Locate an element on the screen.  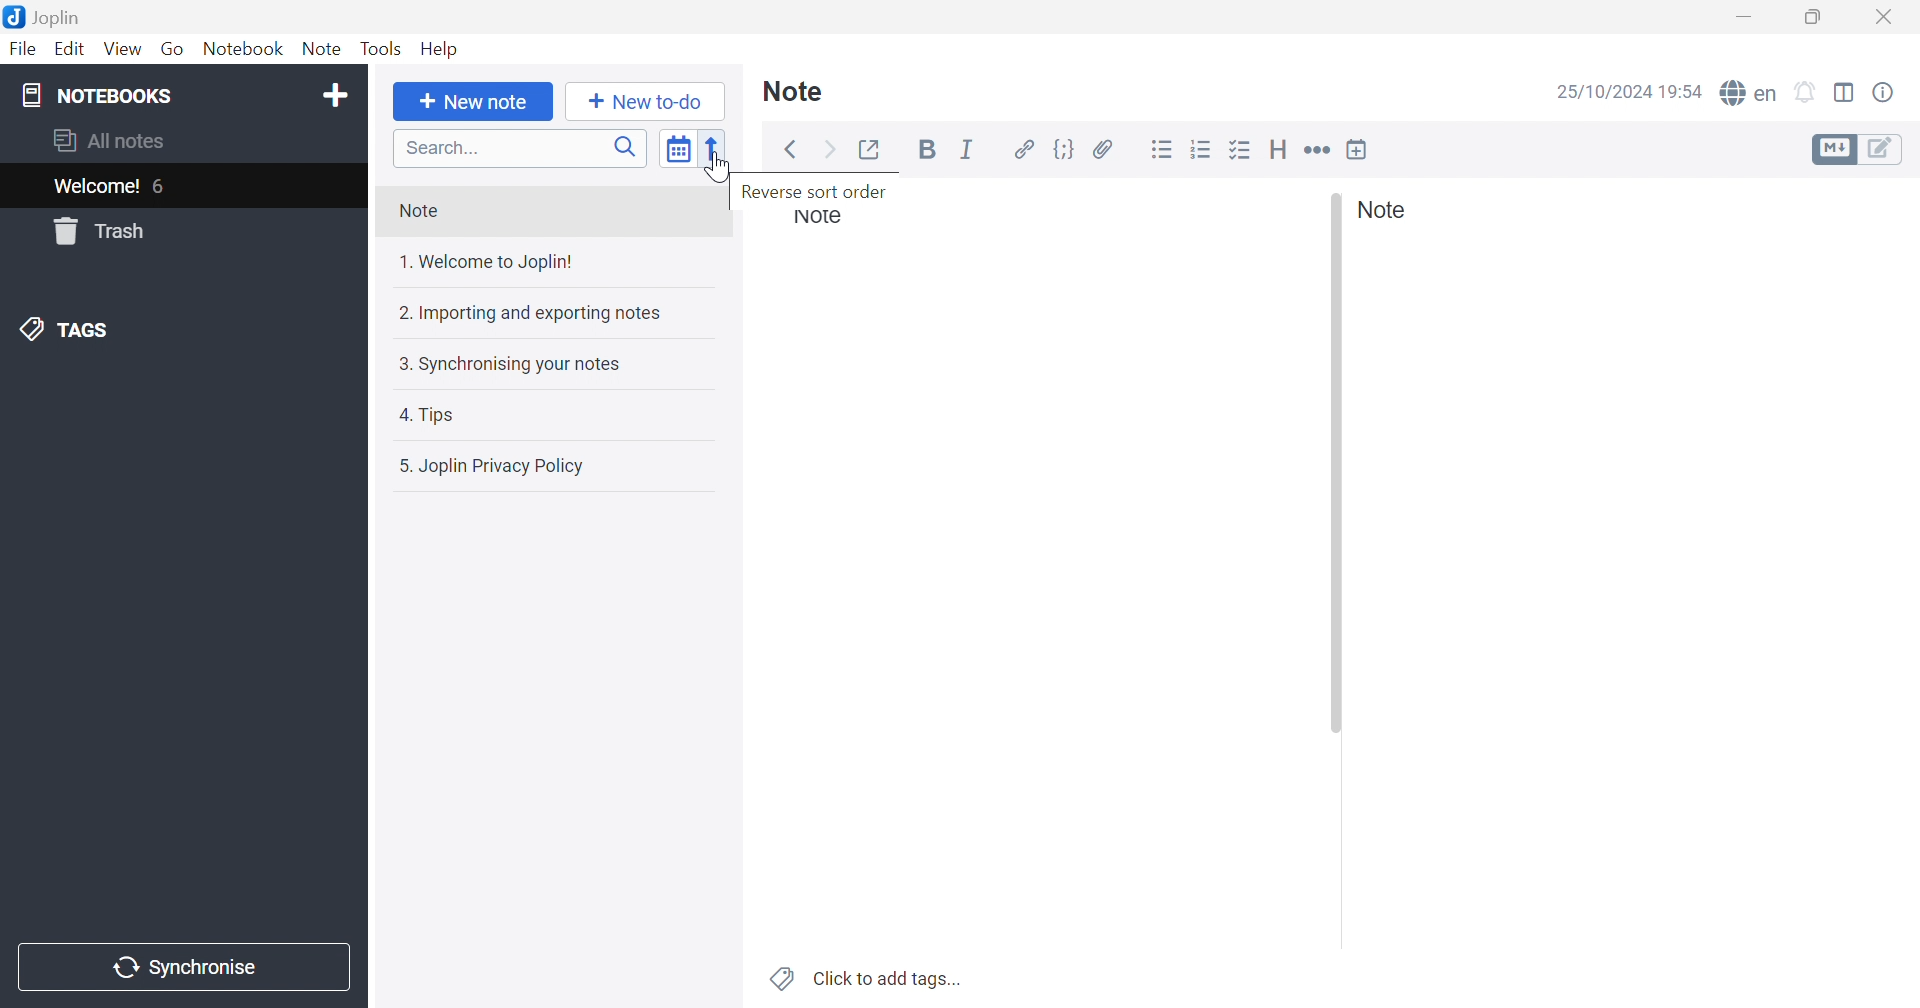
Attach file is located at coordinates (1103, 152).